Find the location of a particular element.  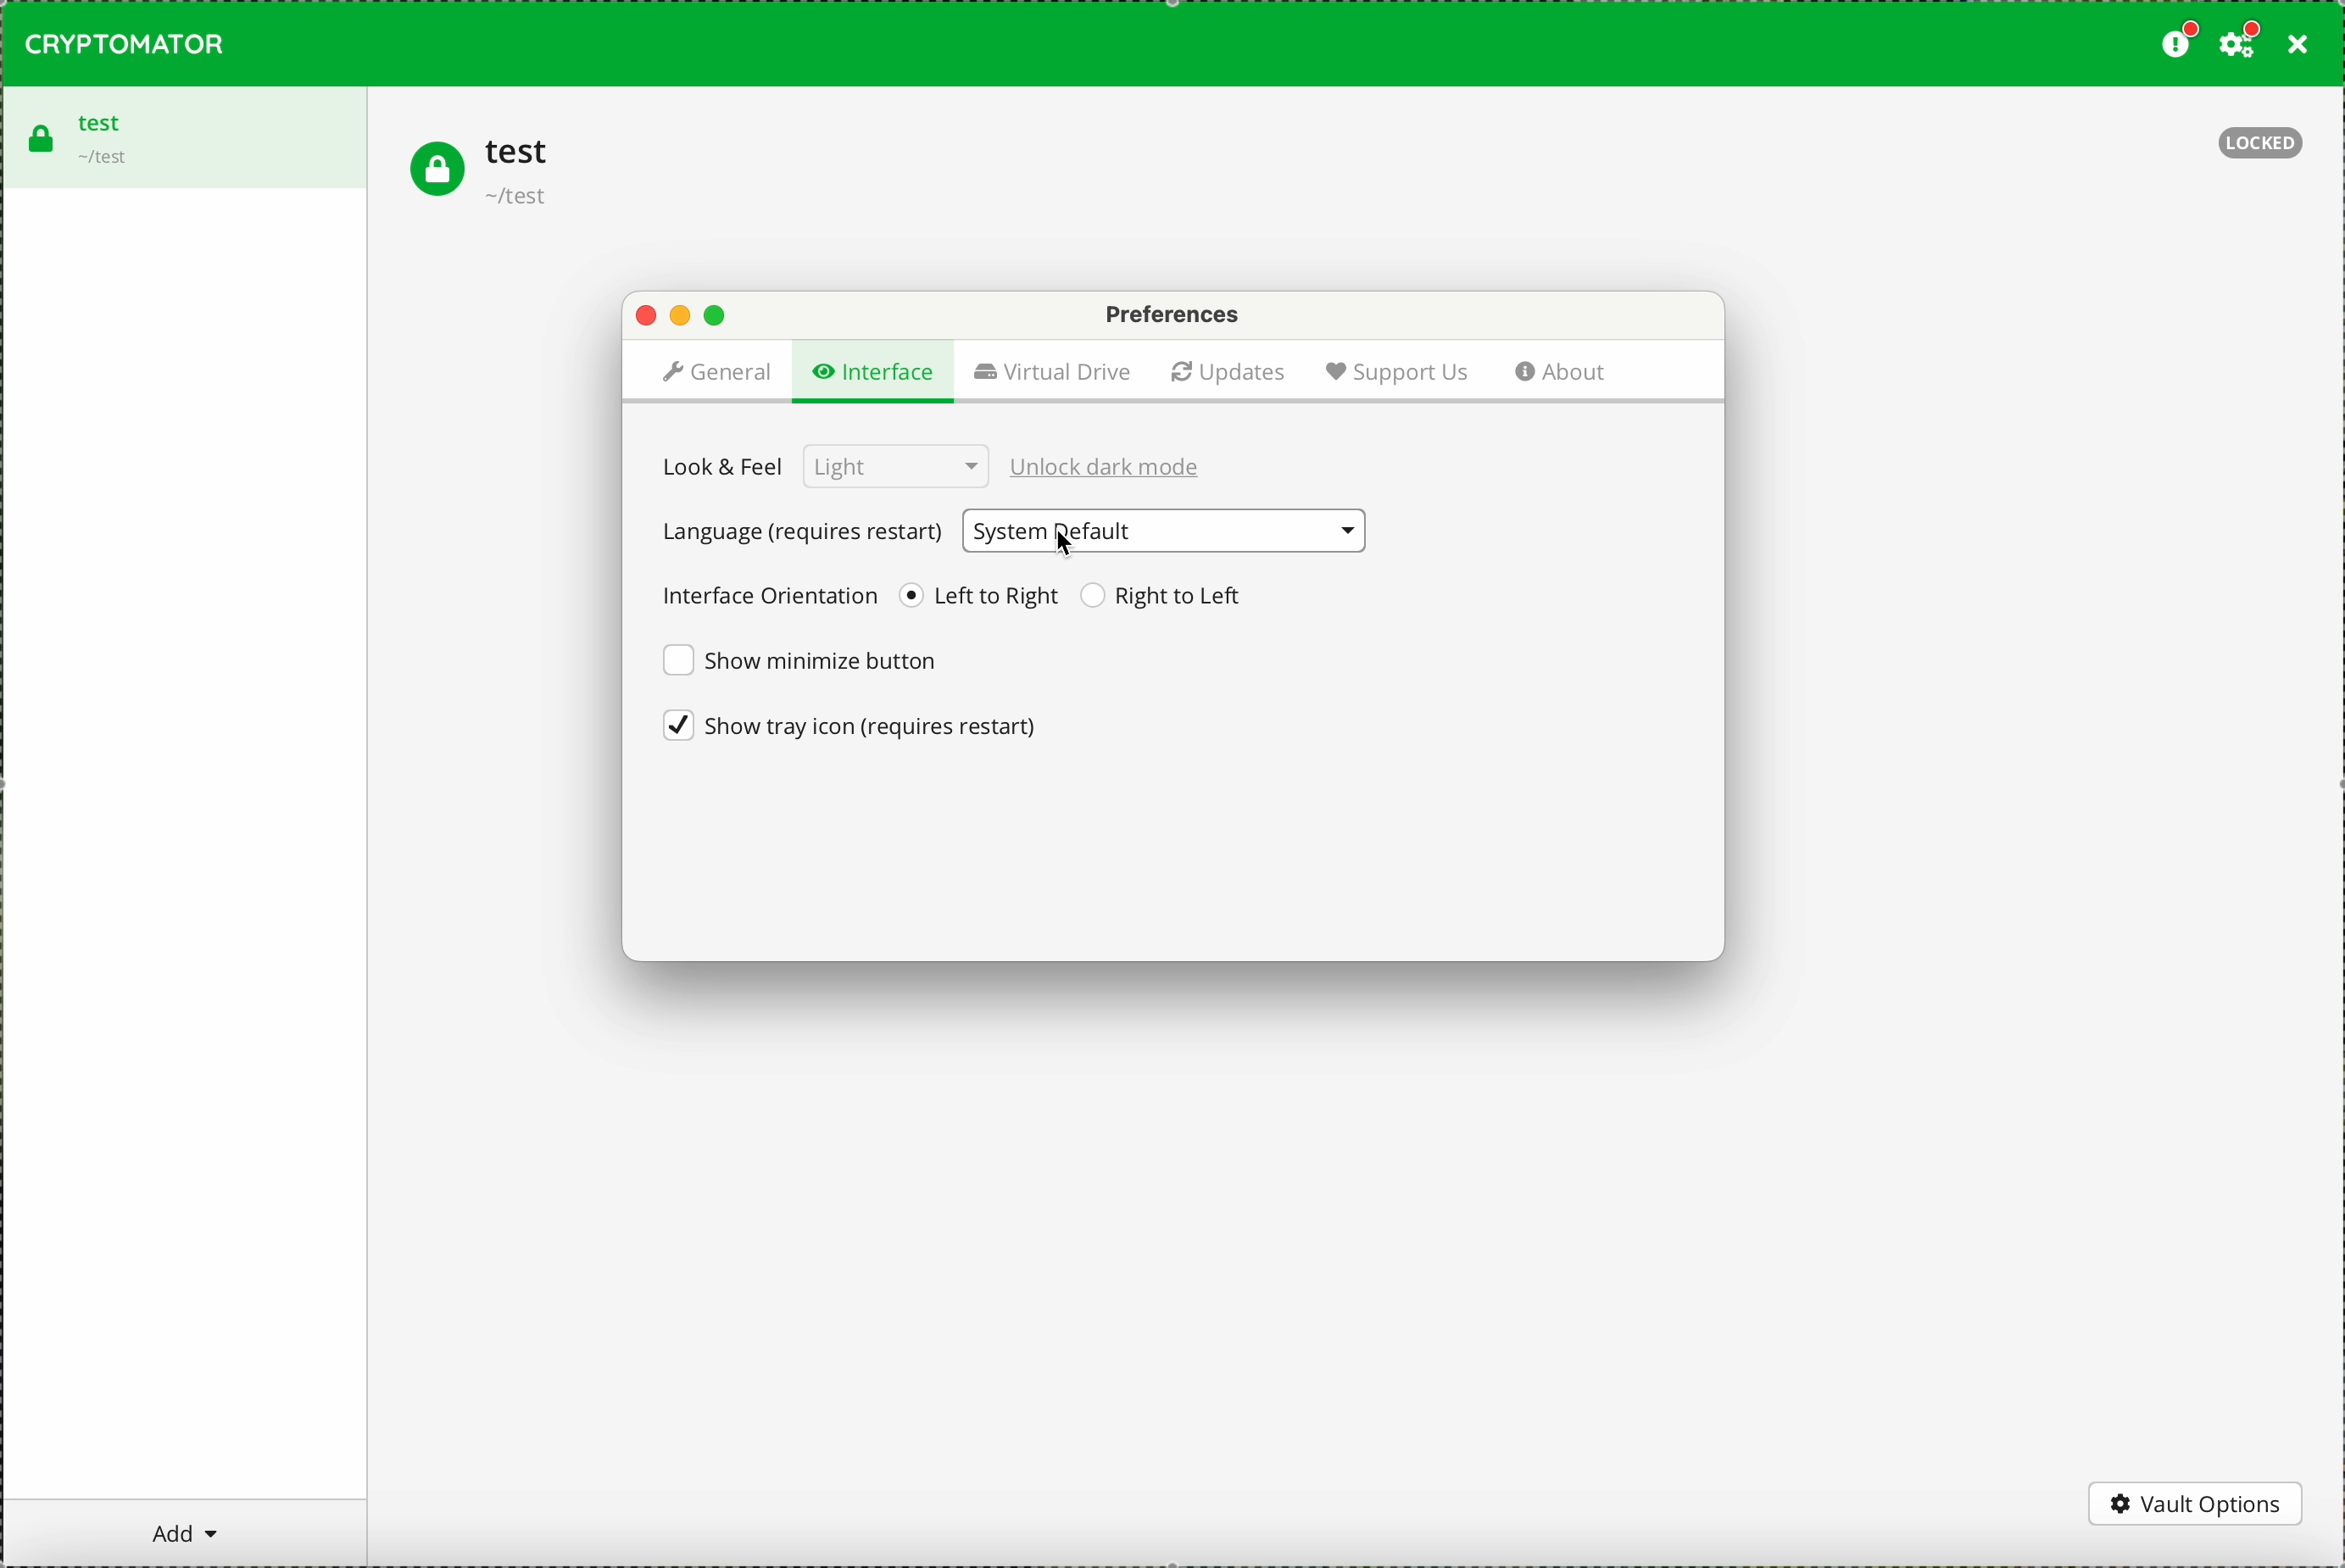

updates is located at coordinates (1228, 370).